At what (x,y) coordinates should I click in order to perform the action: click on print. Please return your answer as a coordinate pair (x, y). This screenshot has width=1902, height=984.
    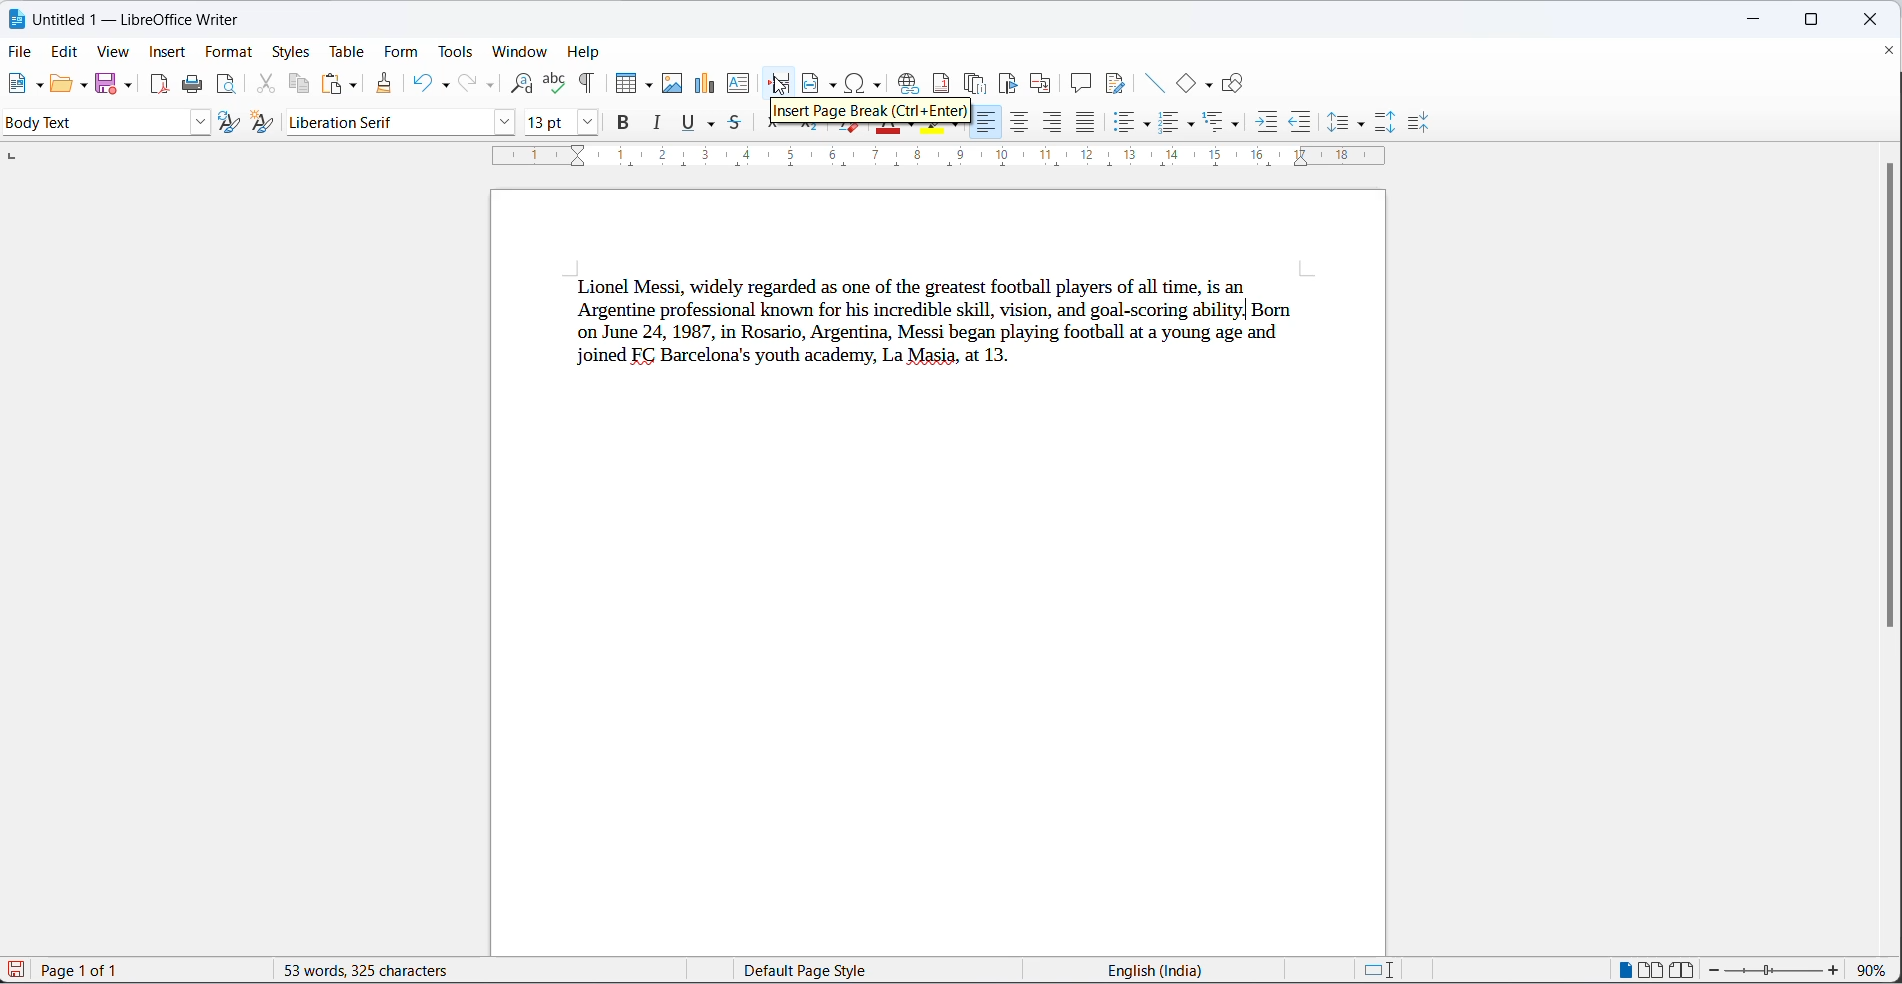
    Looking at the image, I should click on (192, 84).